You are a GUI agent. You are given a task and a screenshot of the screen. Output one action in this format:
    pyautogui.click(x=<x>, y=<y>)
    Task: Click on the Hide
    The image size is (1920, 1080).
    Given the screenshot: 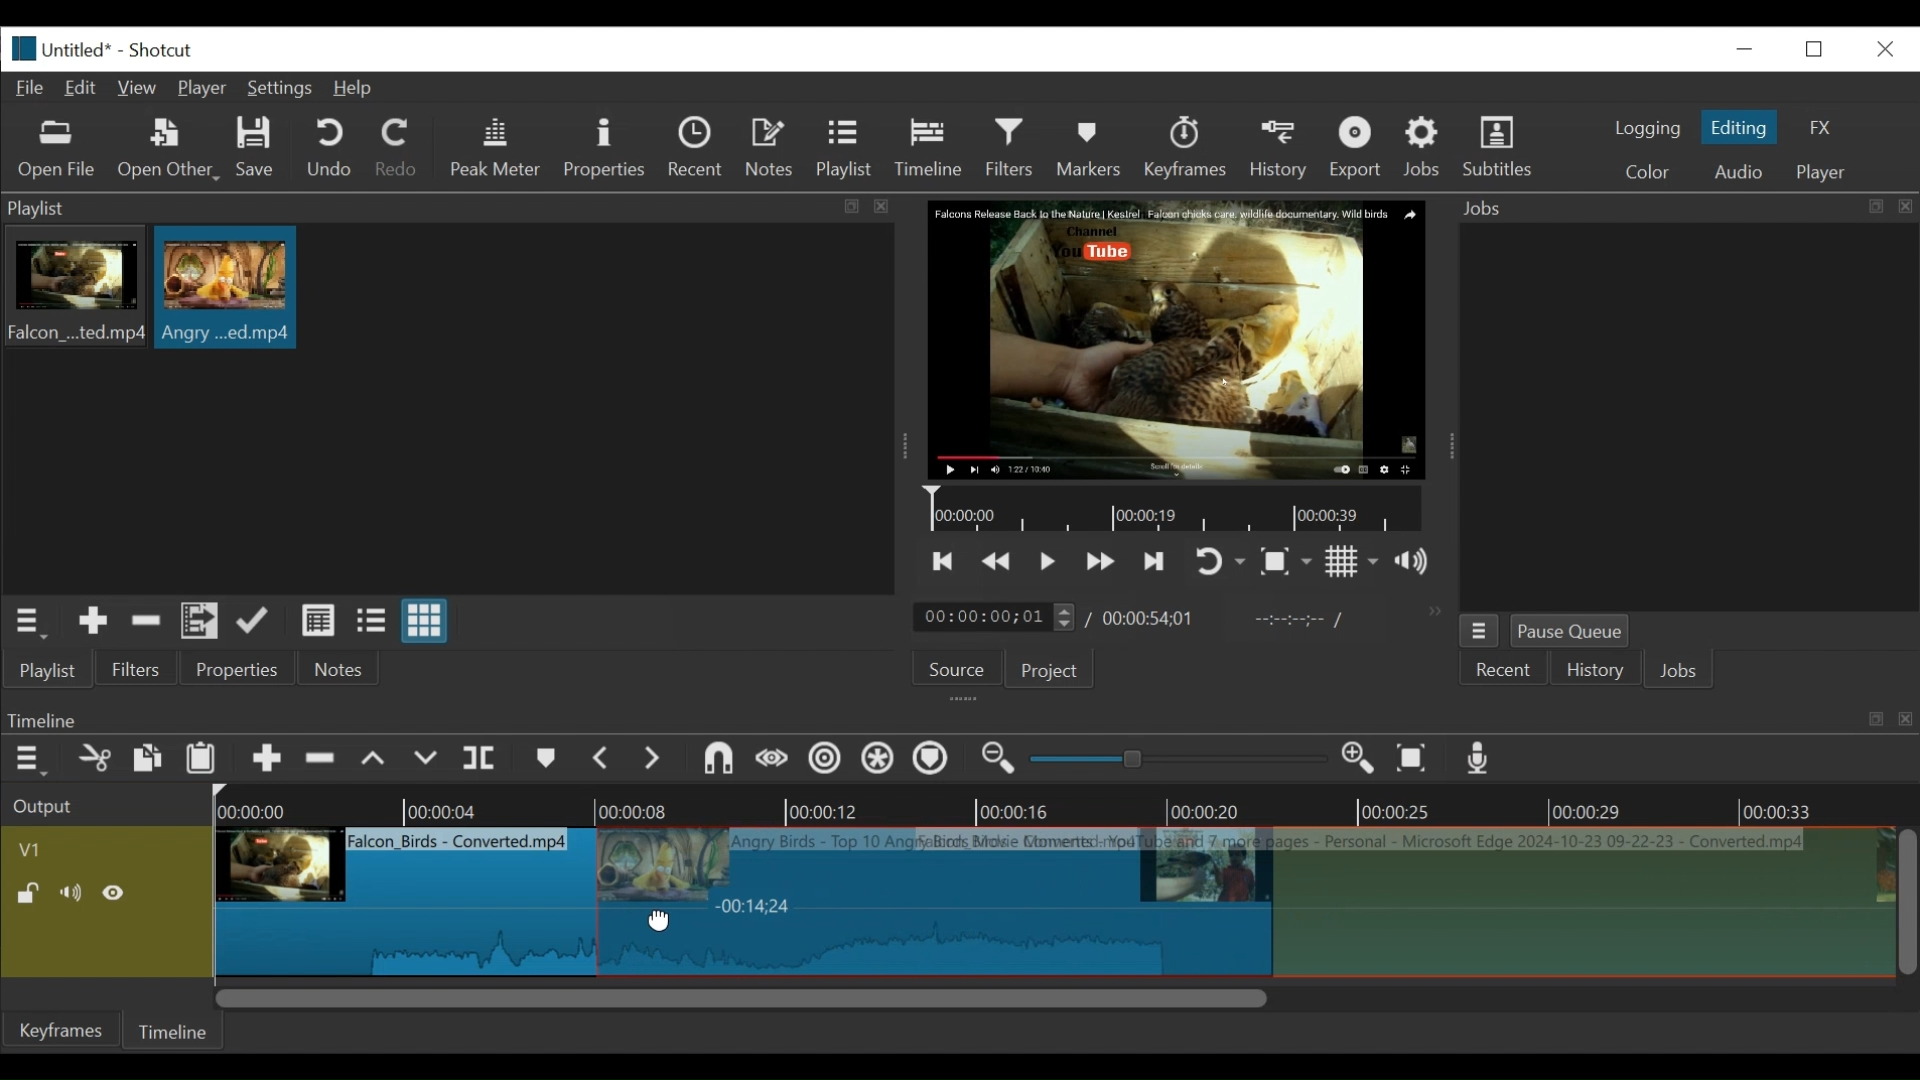 What is the action you would take?
    pyautogui.click(x=119, y=893)
    